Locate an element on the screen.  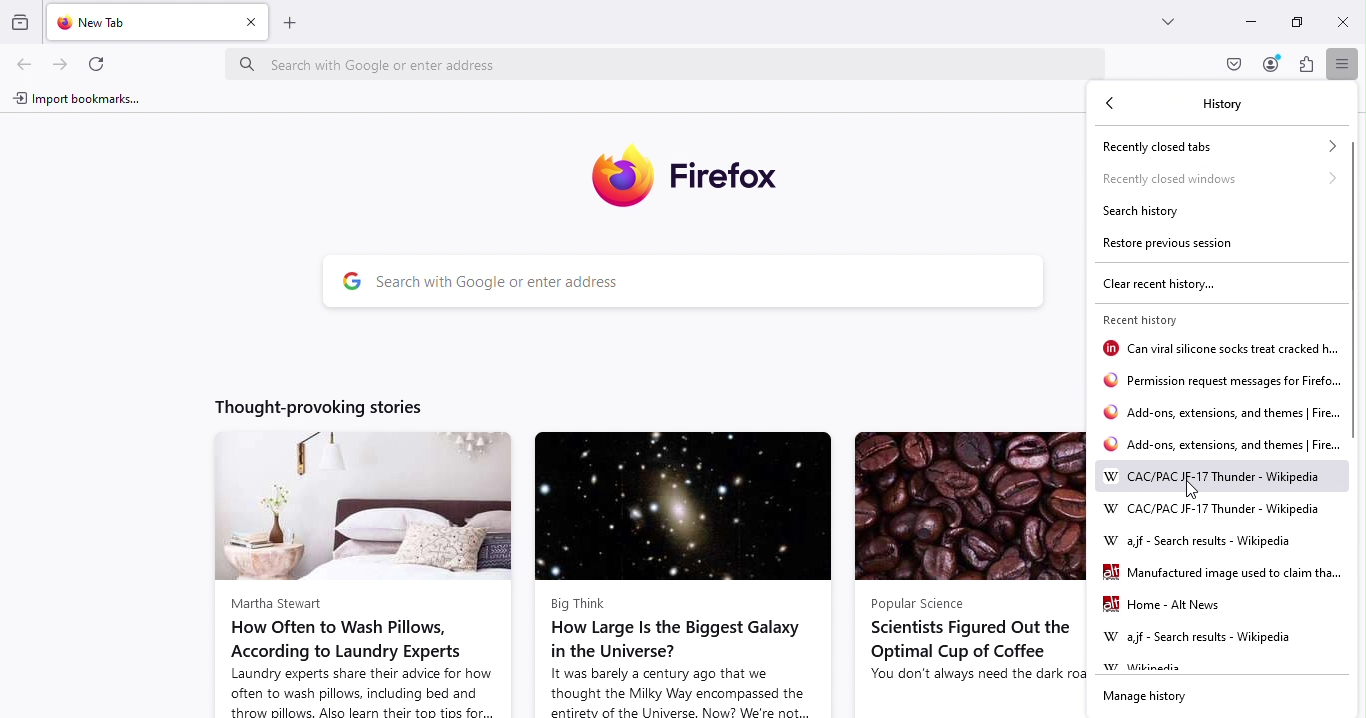
webpage link is located at coordinates (1211, 508).